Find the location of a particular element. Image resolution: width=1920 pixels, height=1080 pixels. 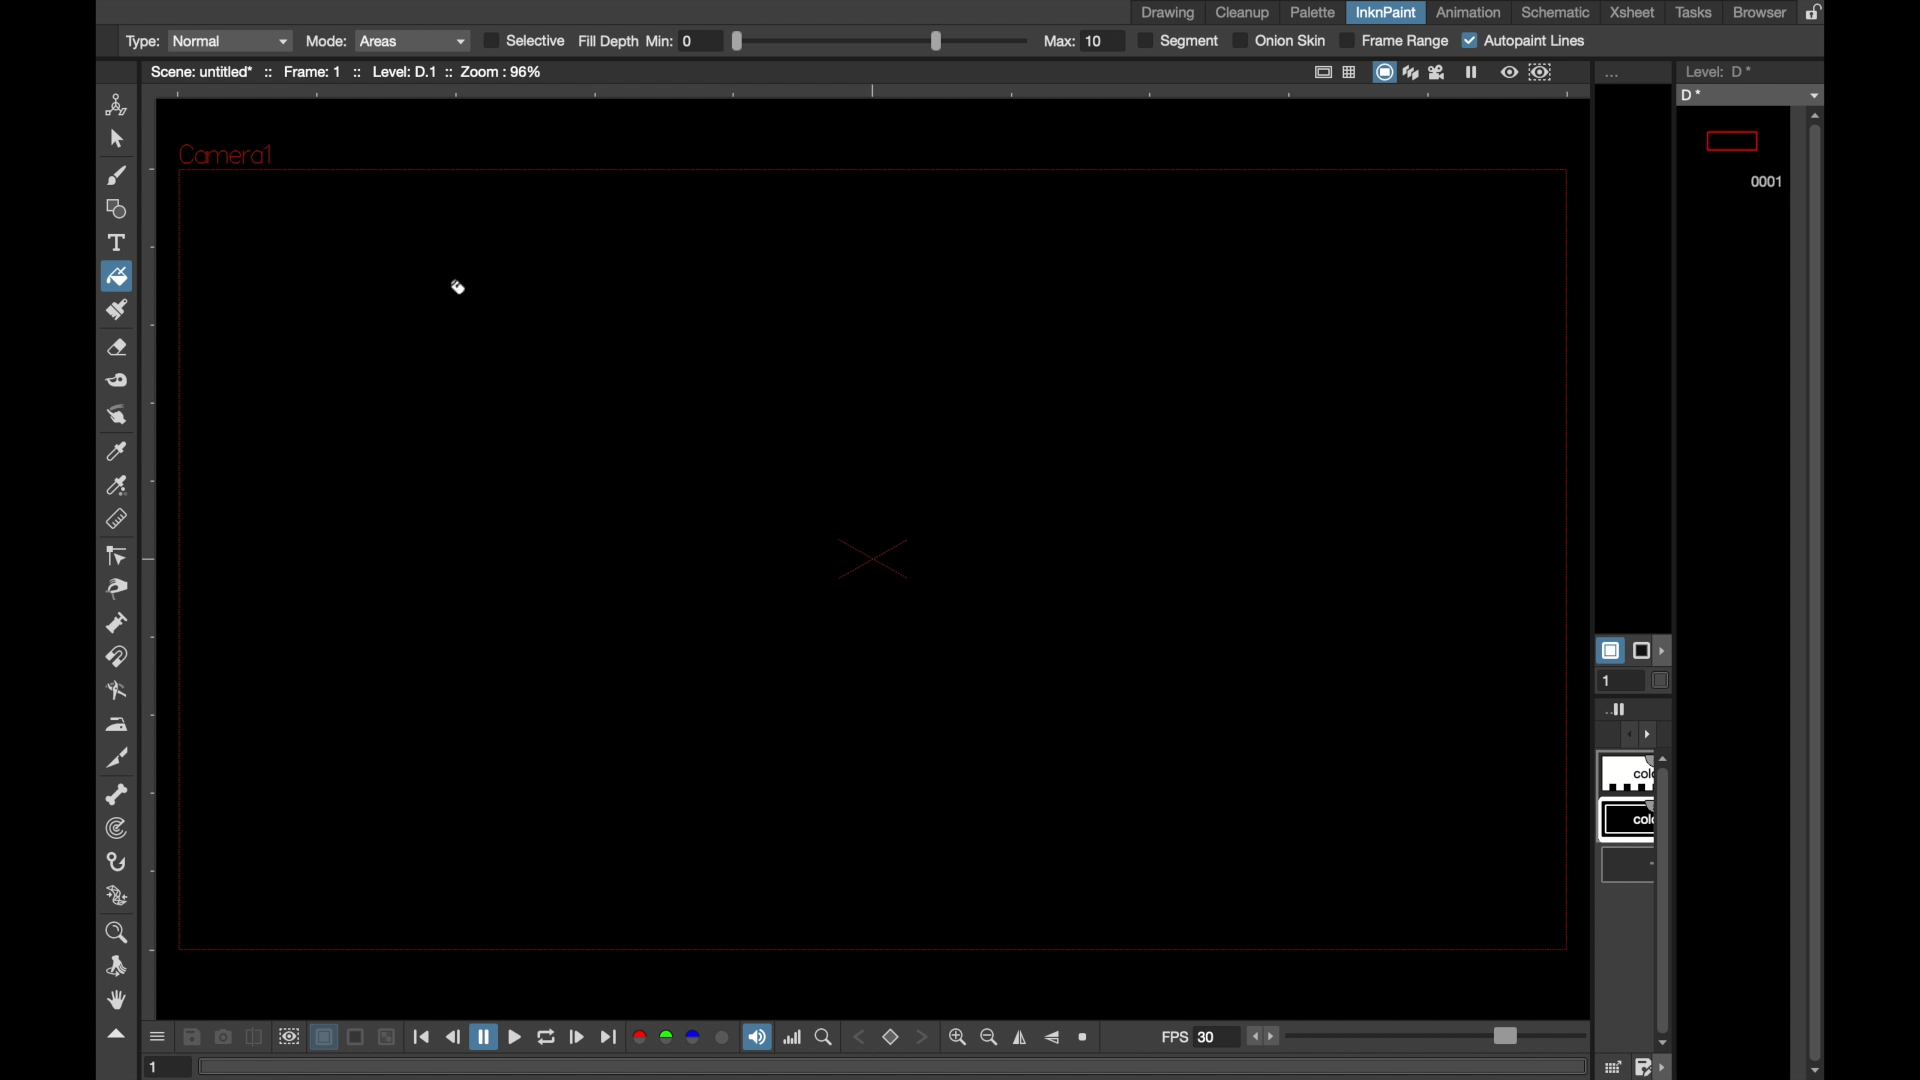

scene: untitle* :: Frame: 1 :: Level: D.1 :: Zoom: 50% is located at coordinates (344, 72).